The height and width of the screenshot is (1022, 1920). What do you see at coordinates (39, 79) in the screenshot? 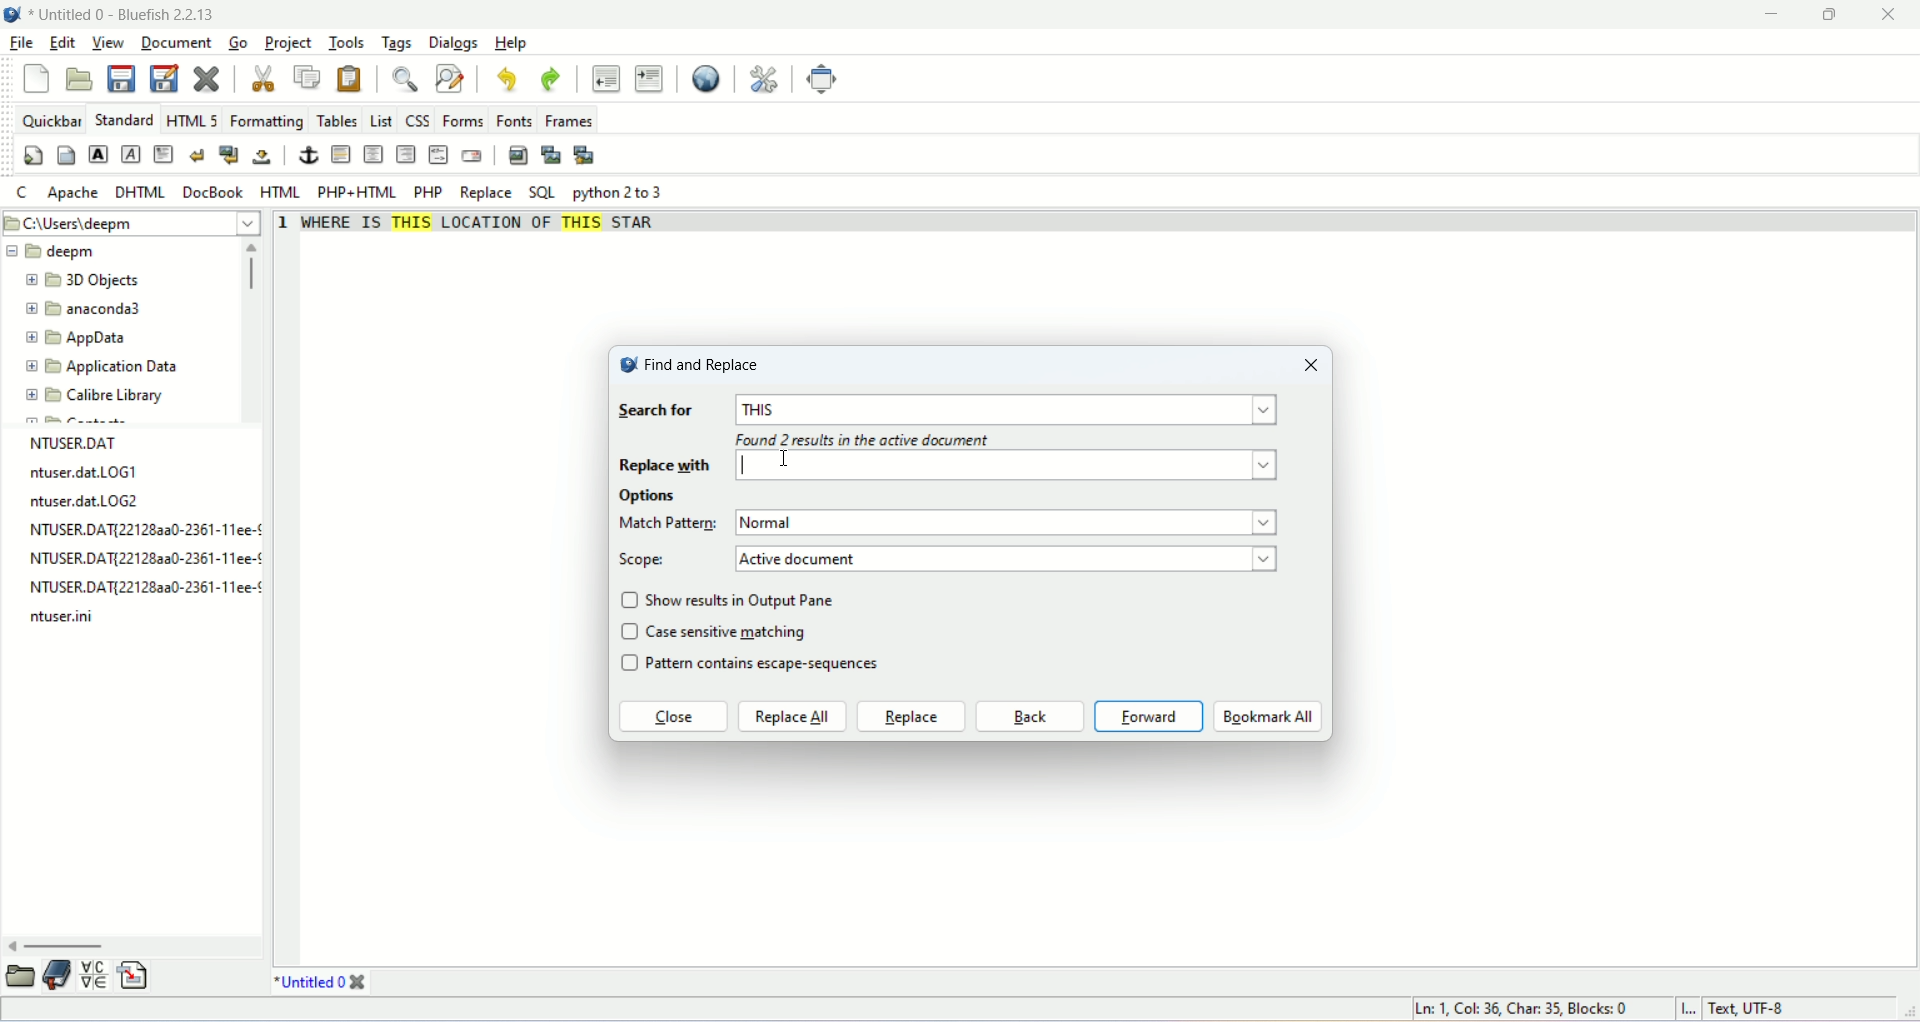
I see `new file` at bounding box center [39, 79].